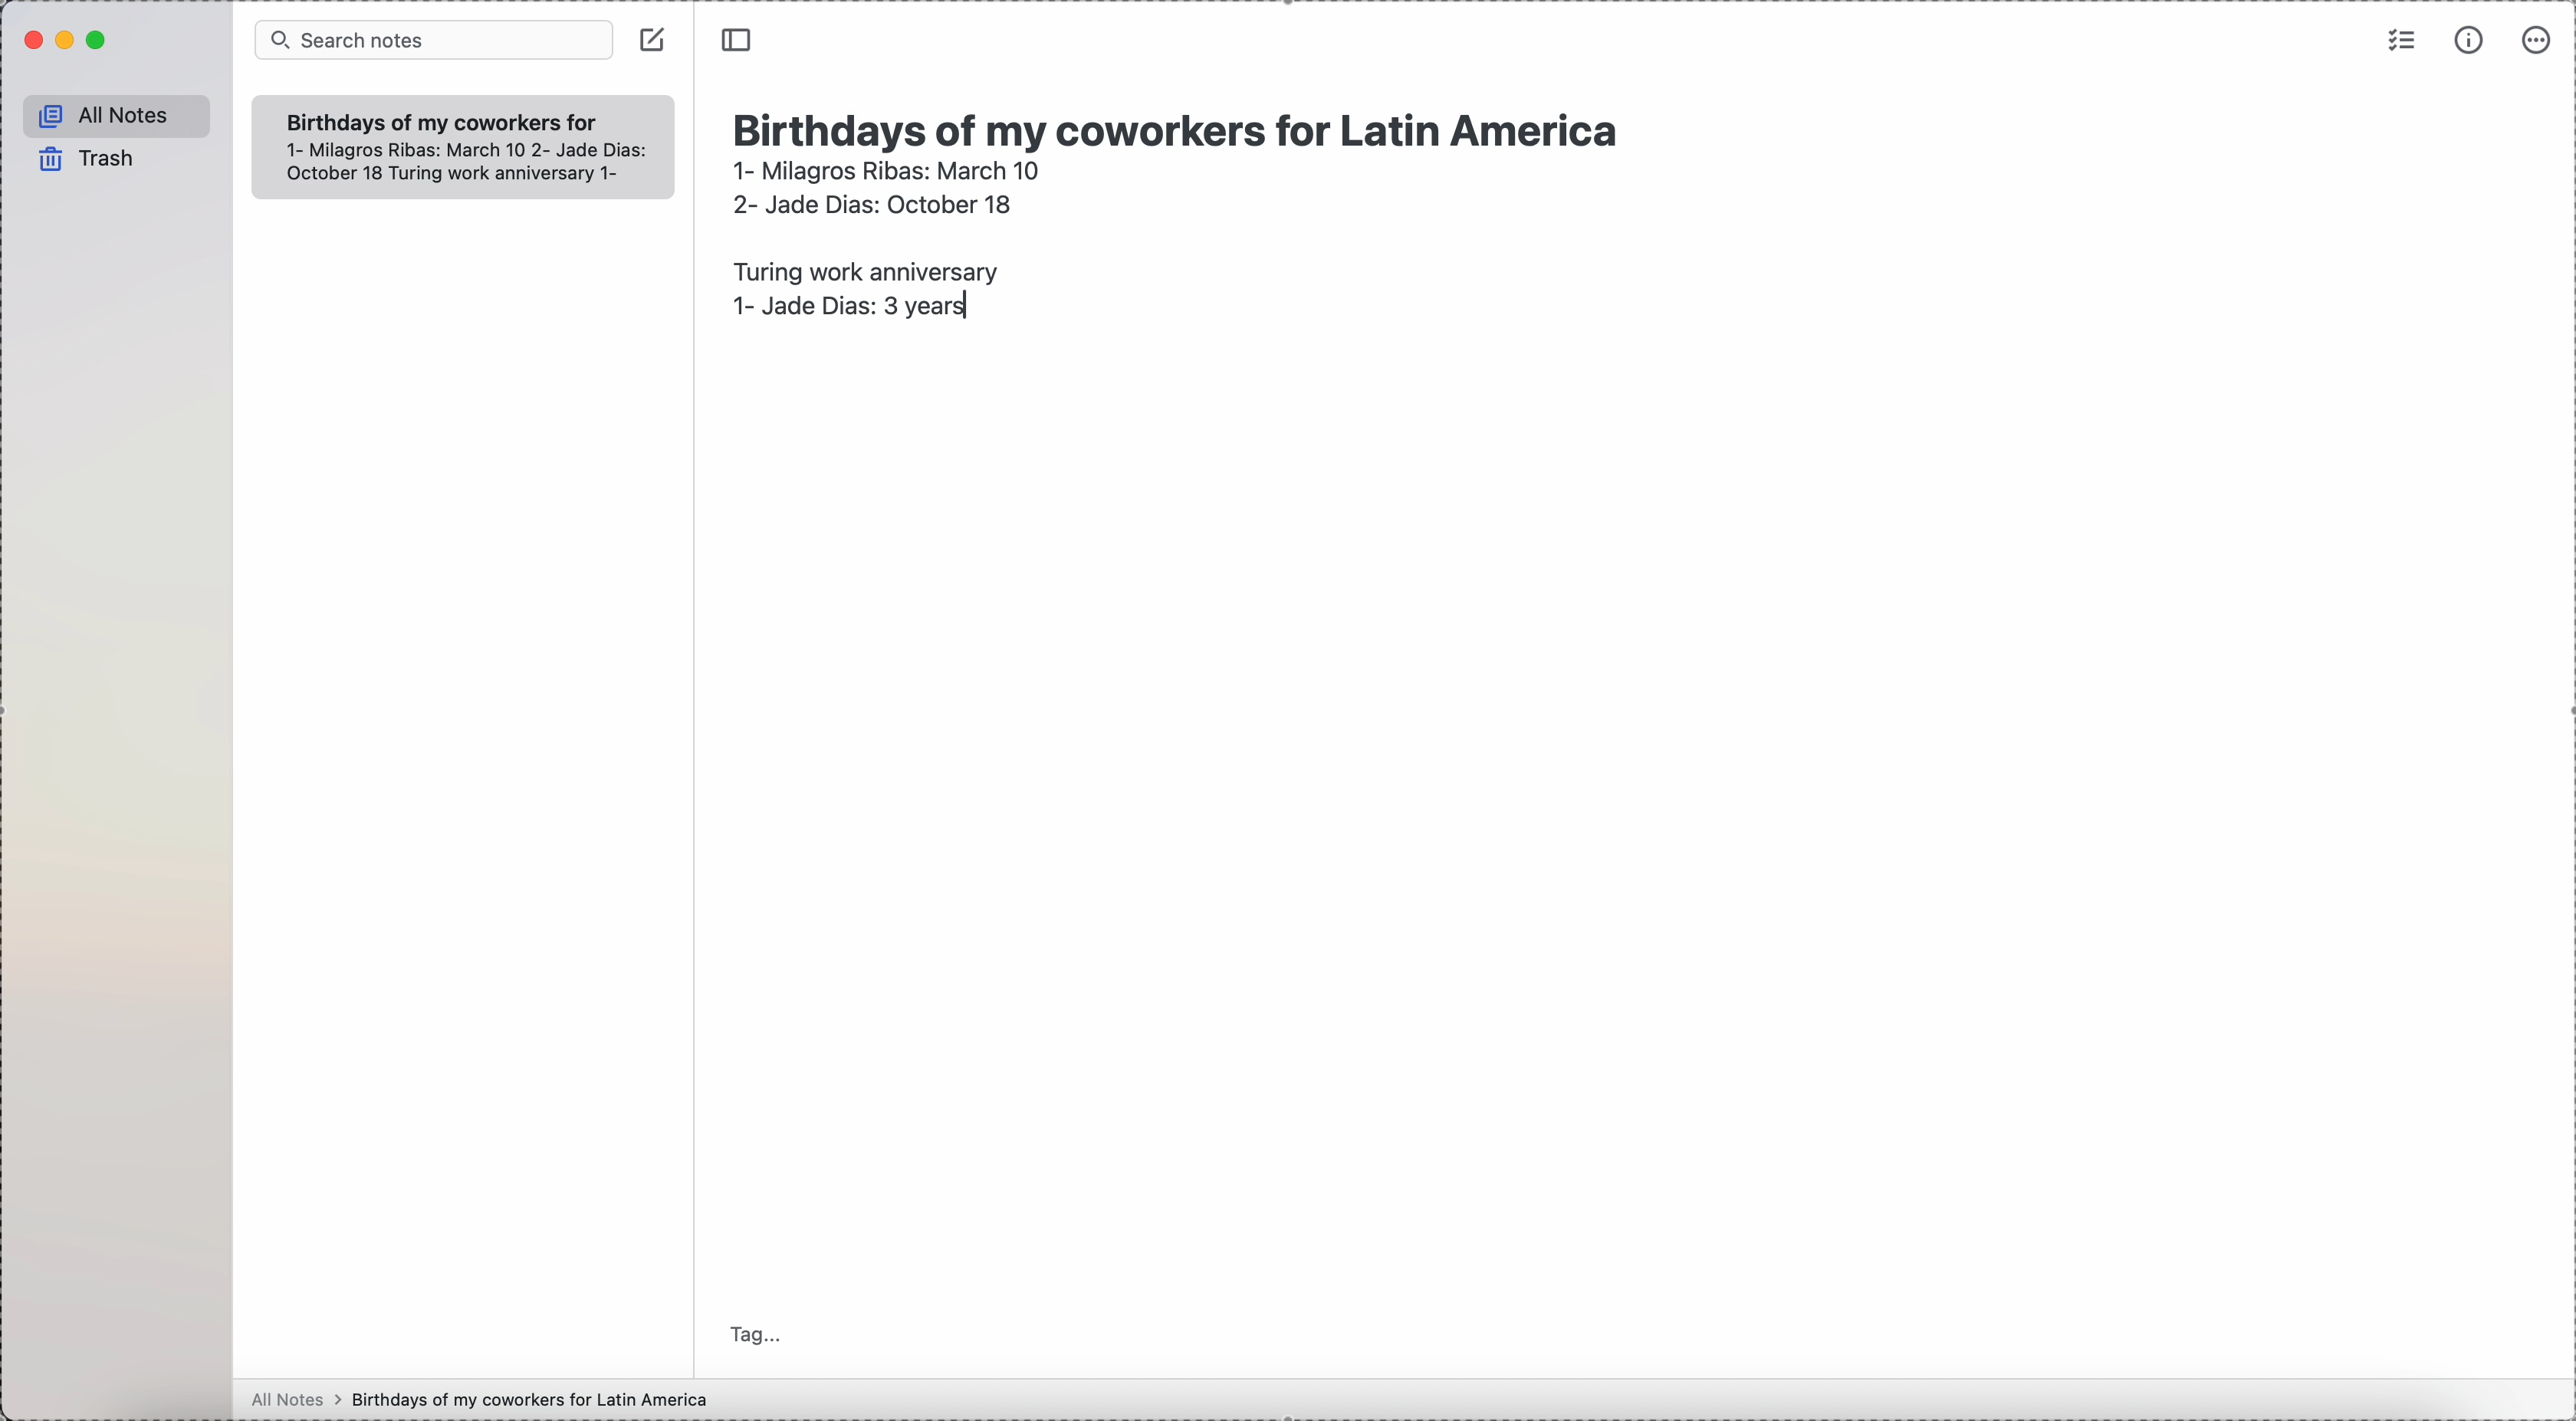  What do you see at coordinates (89, 159) in the screenshot?
I see `trash` at bounding box center [89, 159].